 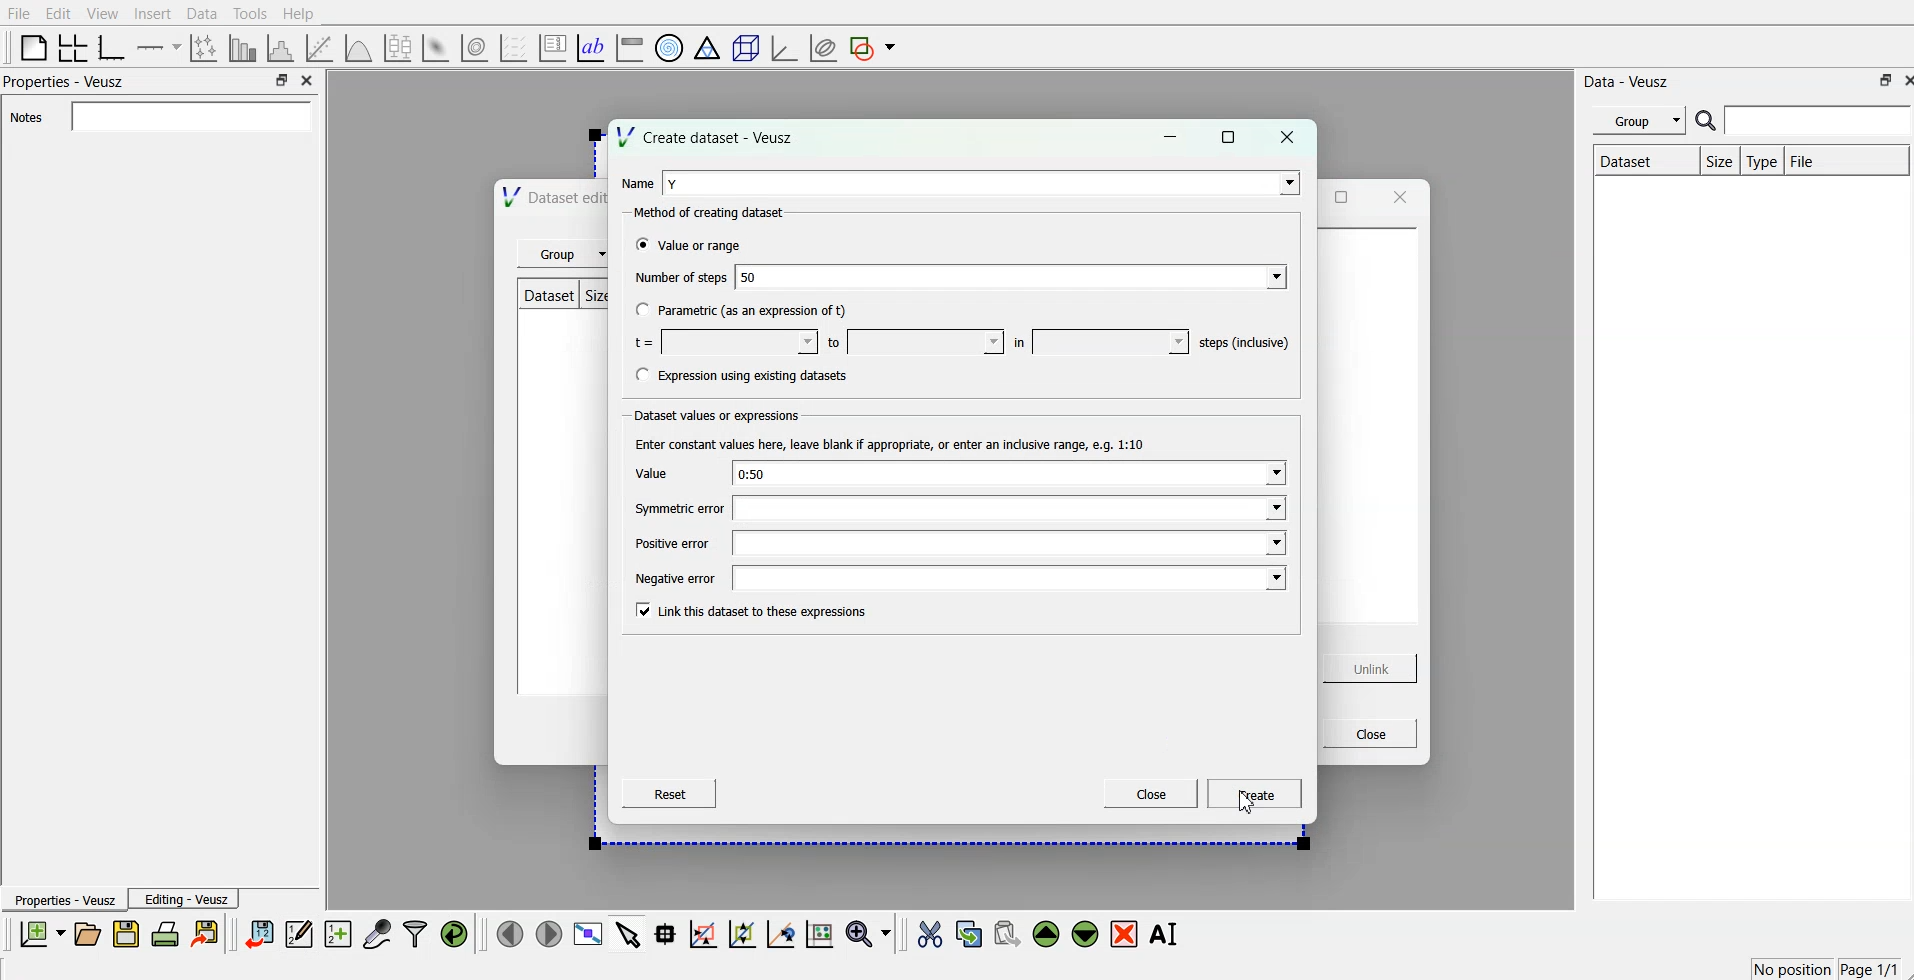 What do you see at coordinates (717, 213) in the screenshot?
I see `Method of creating dataset:` at bounding box center [717, 213].